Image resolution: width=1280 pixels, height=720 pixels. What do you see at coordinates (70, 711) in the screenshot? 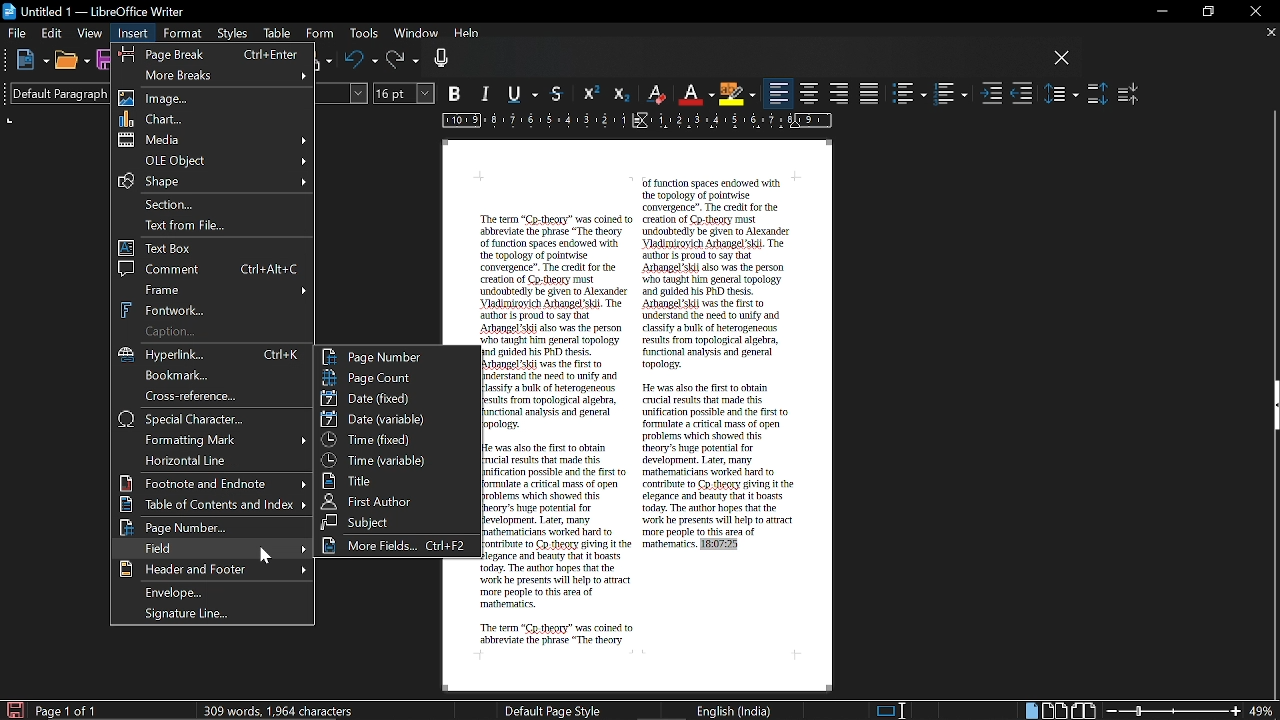
I see `page 1 of 1` at bounding box center [70, 711].